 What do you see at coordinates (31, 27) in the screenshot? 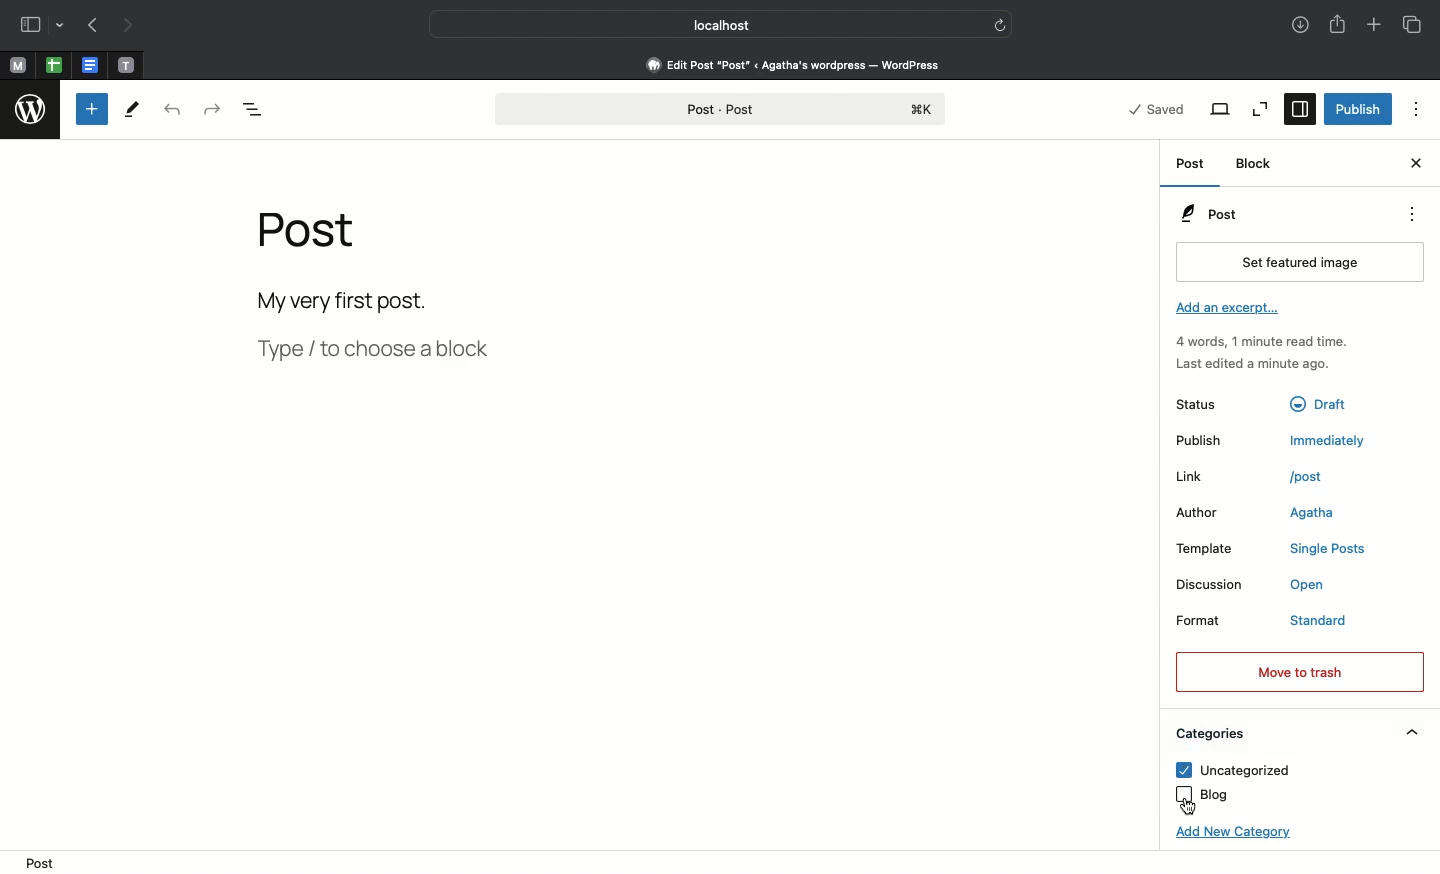
I see `Sidebare` at bounding box center [31, 27].